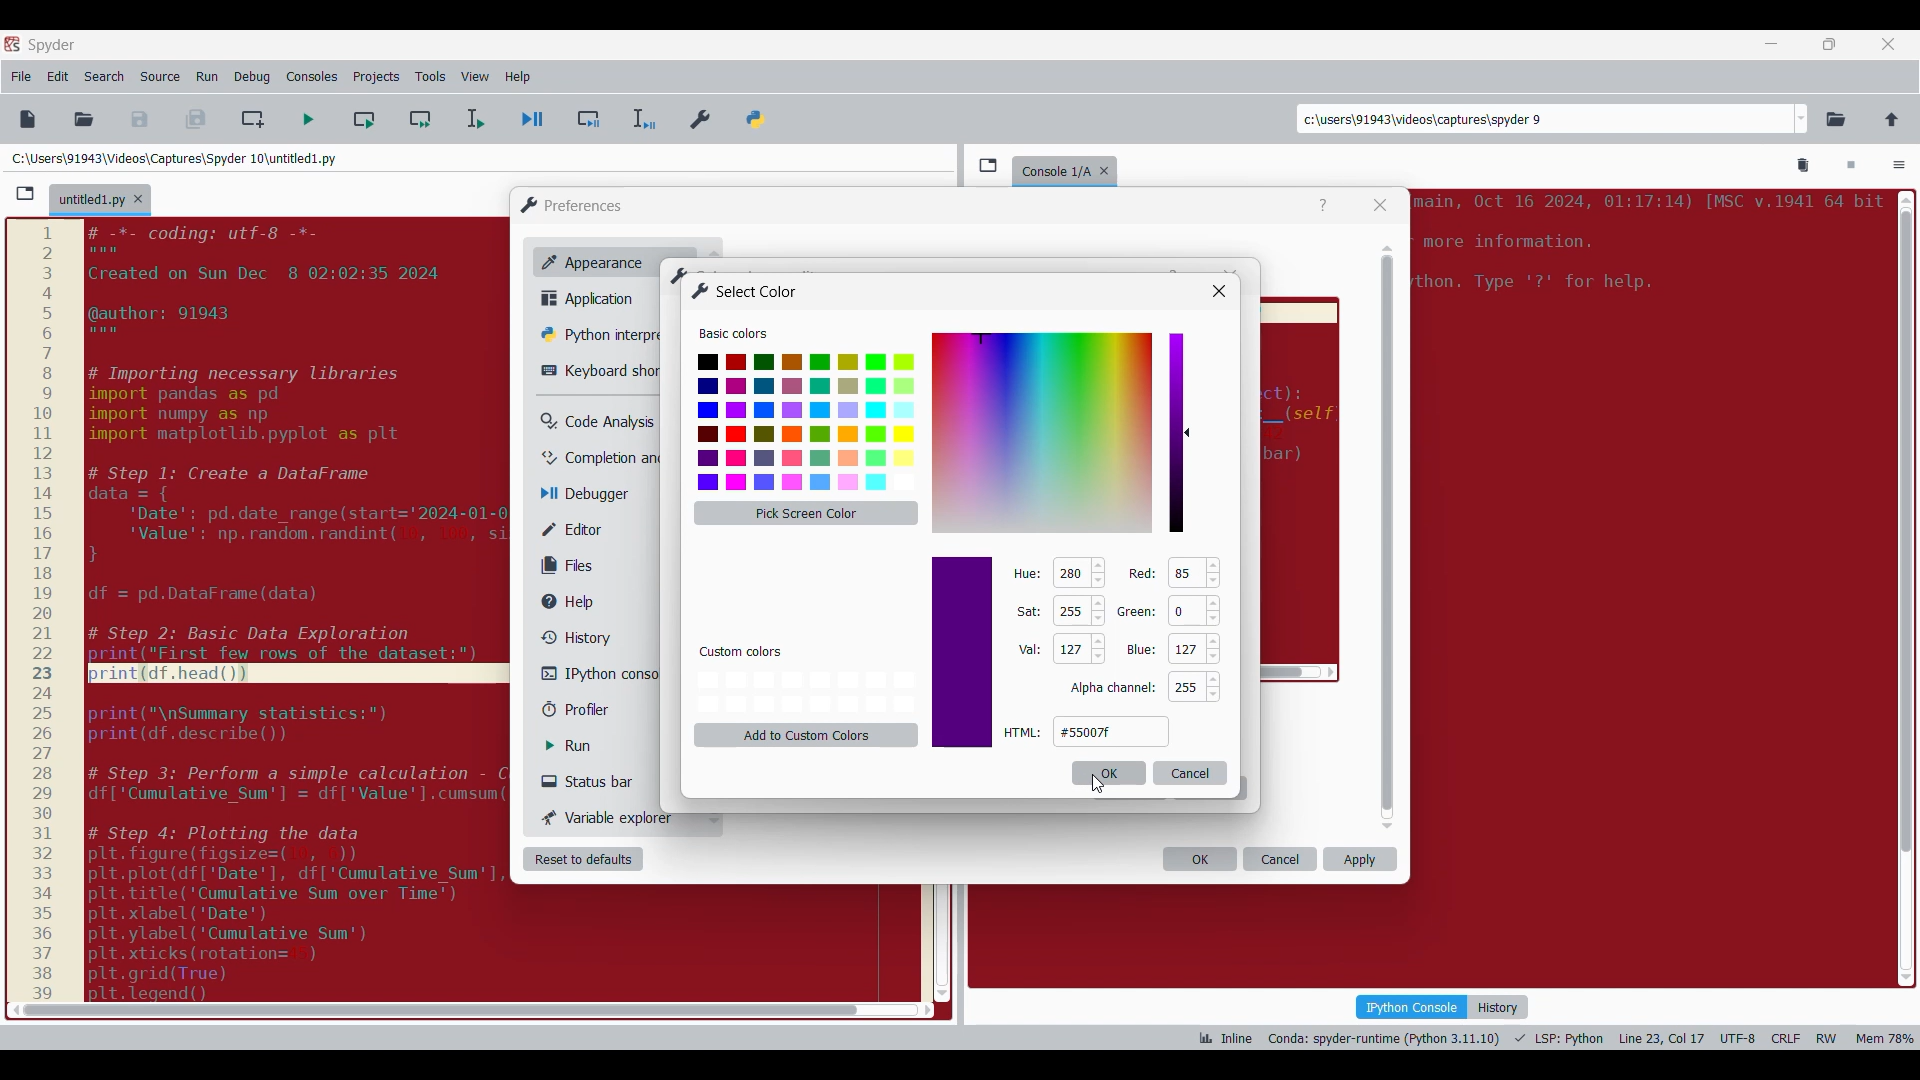  What do you see at coordinates (1139, 573) in the screenshot?
I see `red` at bounding box center [1139, 573].